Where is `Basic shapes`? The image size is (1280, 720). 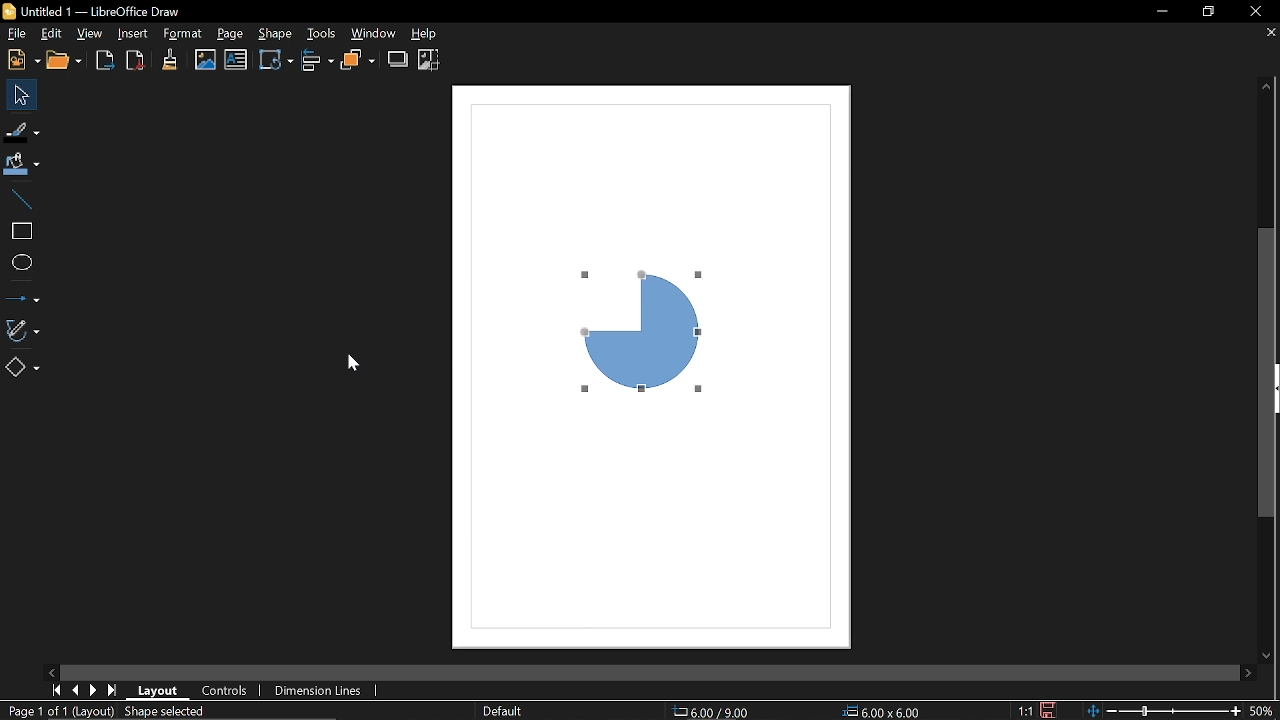 Basic shapes is located at coordinates (21, 366).